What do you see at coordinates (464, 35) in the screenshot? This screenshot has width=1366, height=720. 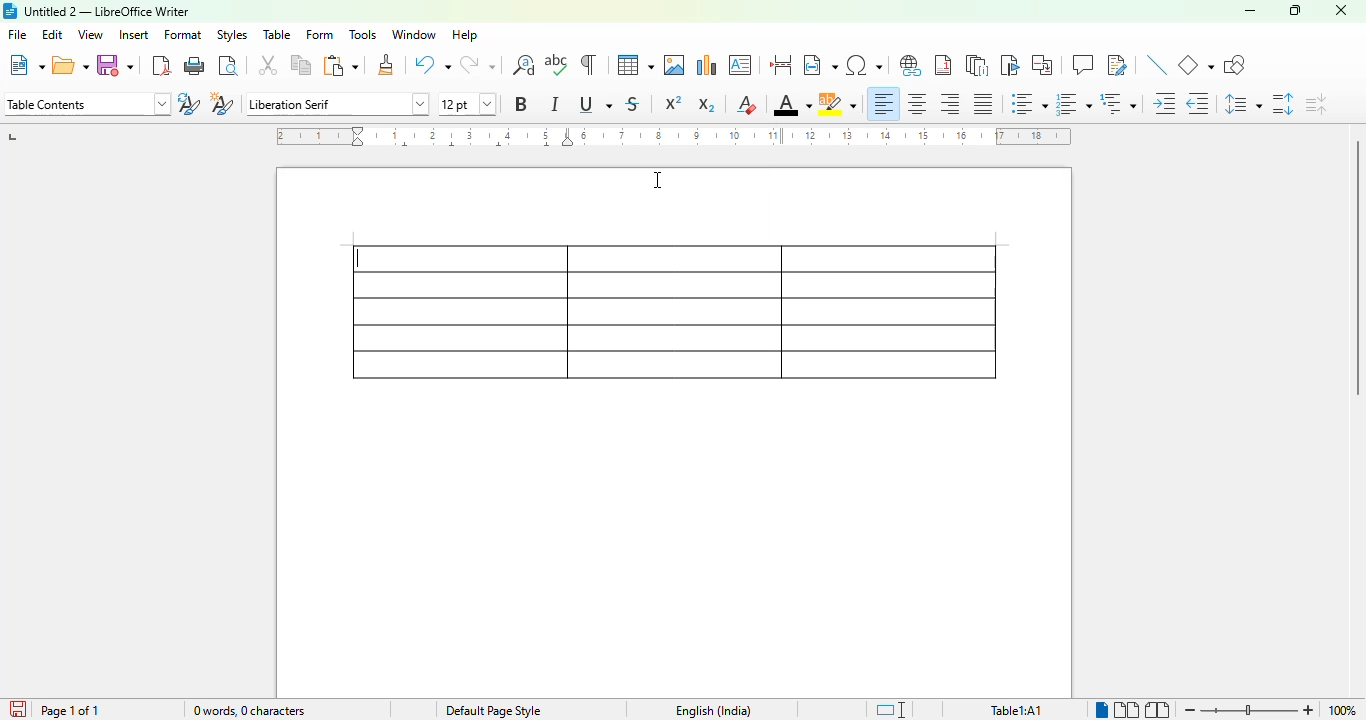 I see `help` at bounding box center [464, 35].